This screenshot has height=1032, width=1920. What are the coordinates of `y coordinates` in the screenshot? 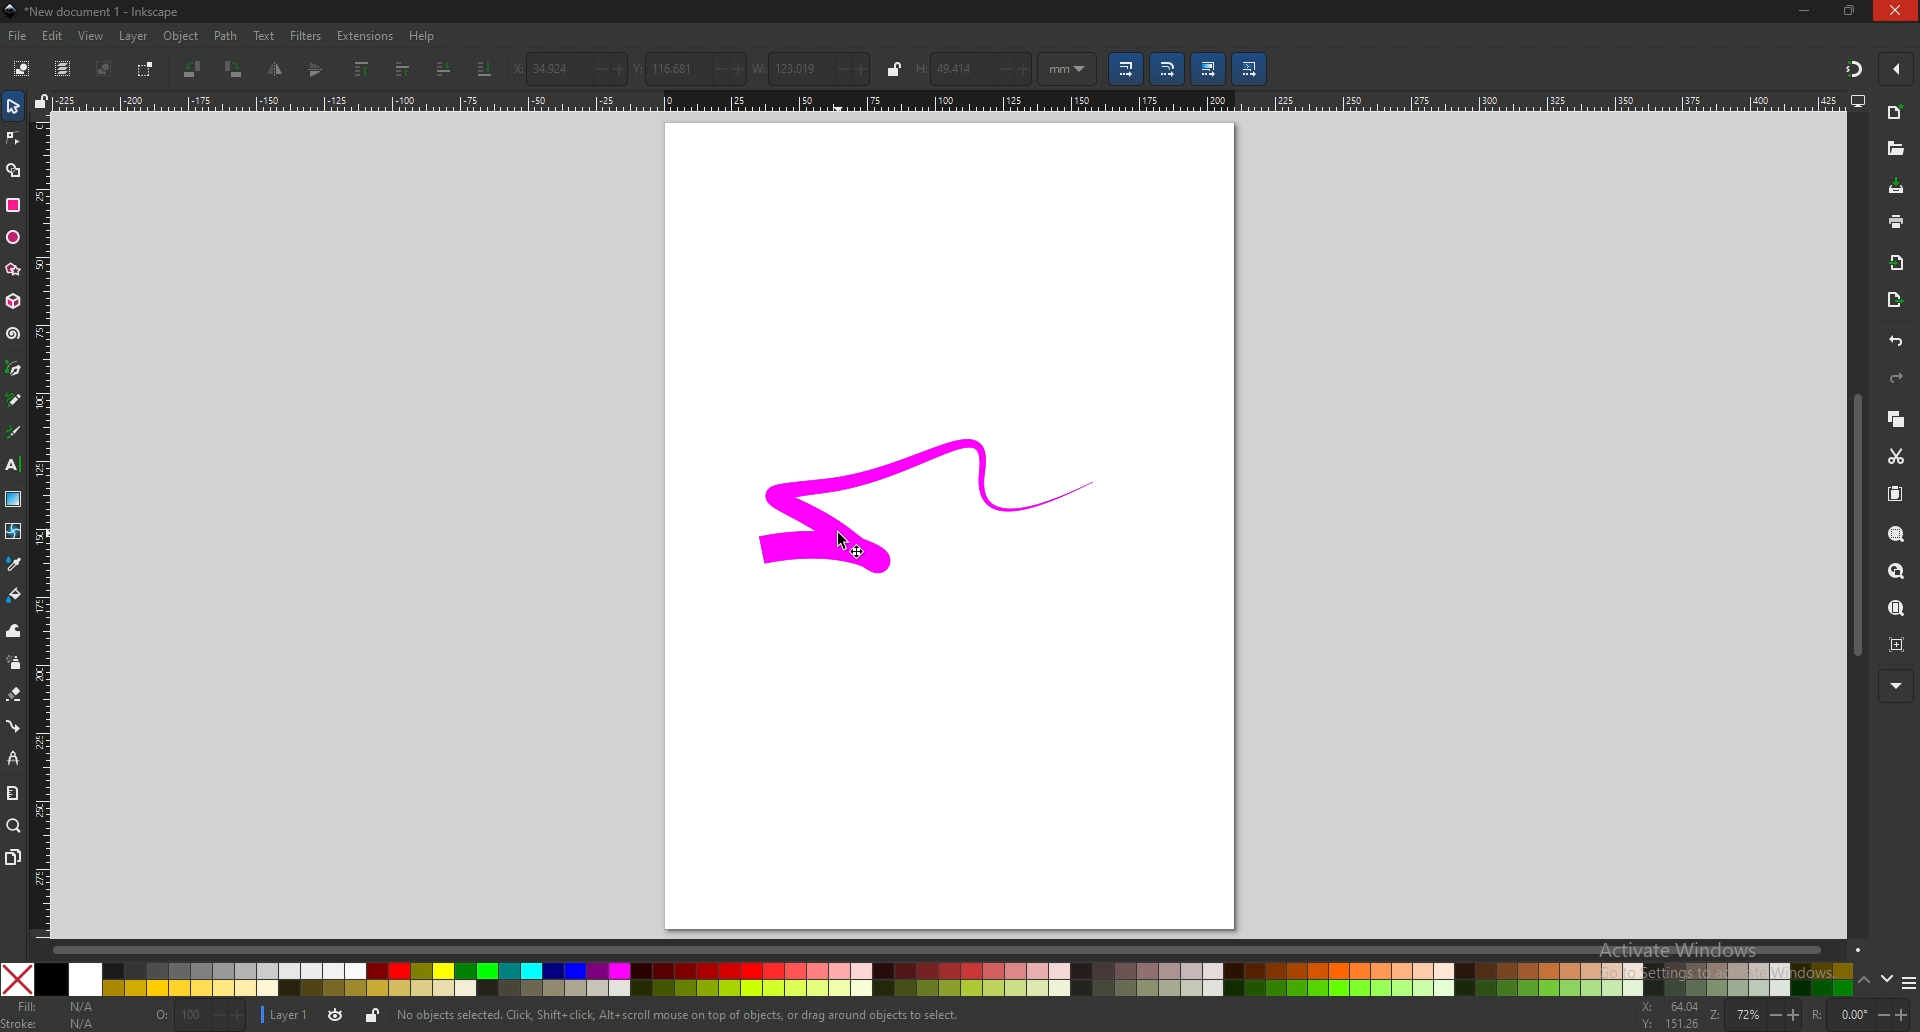 It's located at (689, 67).